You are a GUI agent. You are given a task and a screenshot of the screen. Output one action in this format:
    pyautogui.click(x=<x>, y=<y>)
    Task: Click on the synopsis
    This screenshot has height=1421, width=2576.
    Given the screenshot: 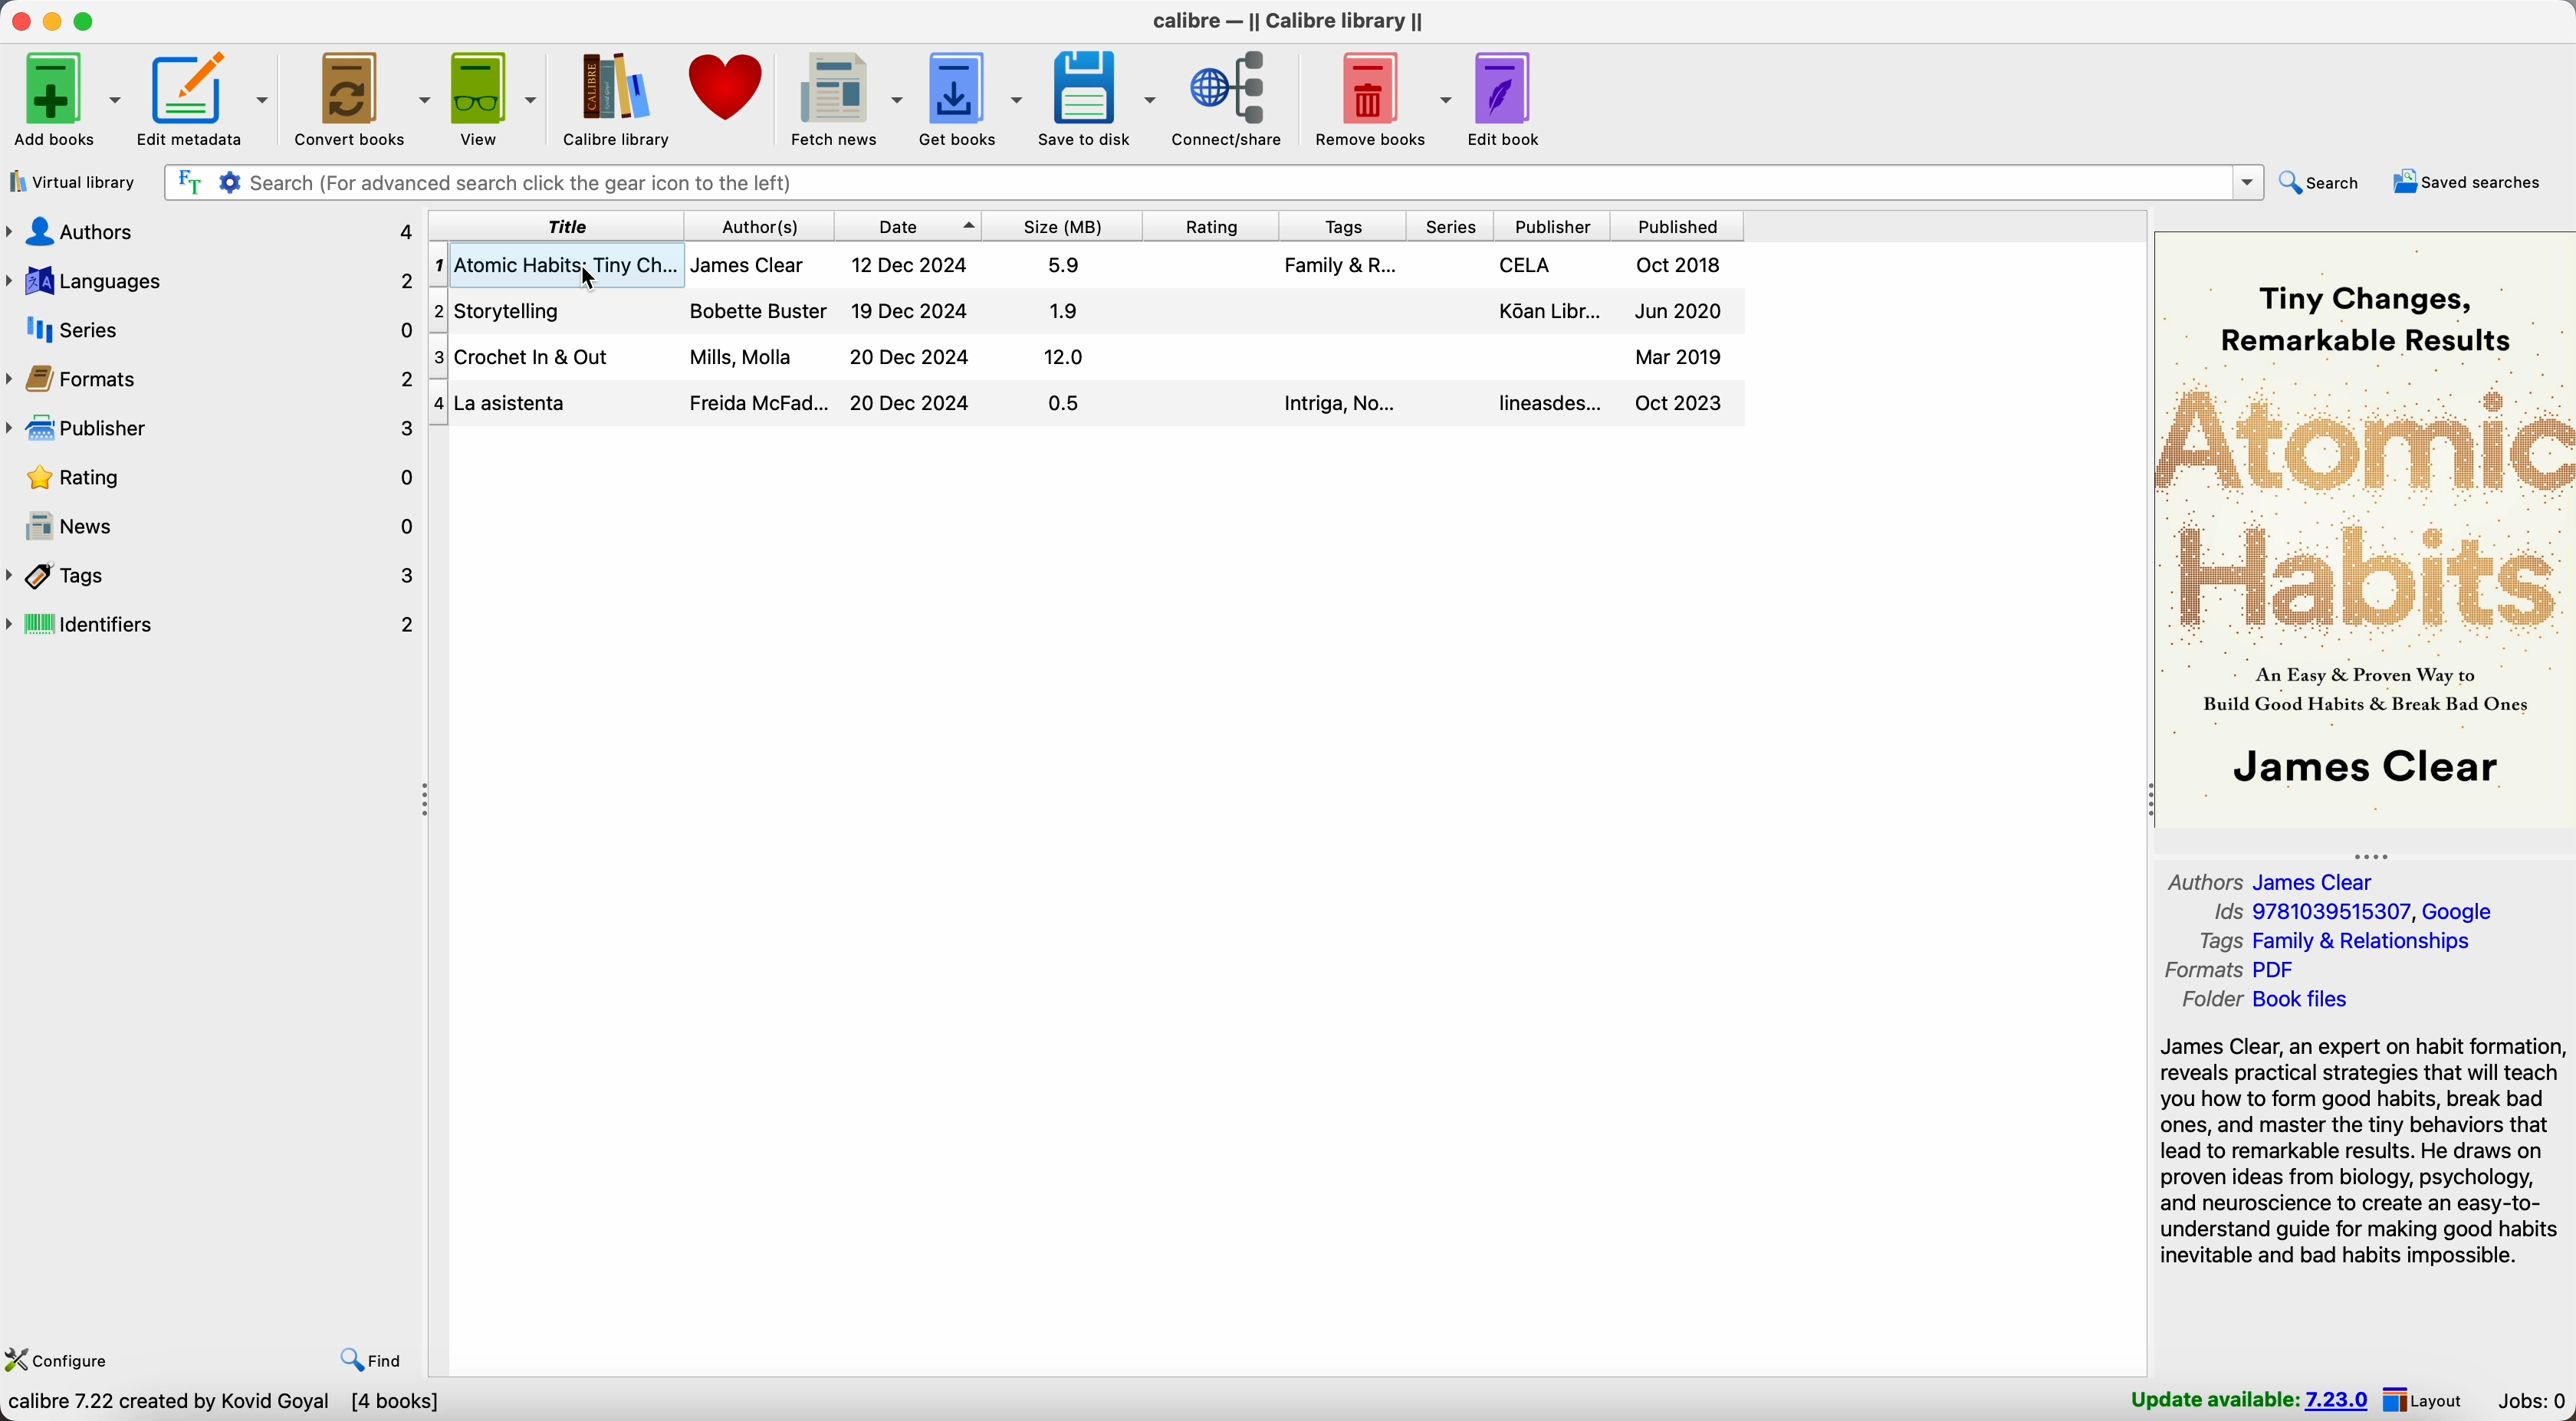 What is the action you would take?
    pyautogui.click(x=2363, y=1152)
    